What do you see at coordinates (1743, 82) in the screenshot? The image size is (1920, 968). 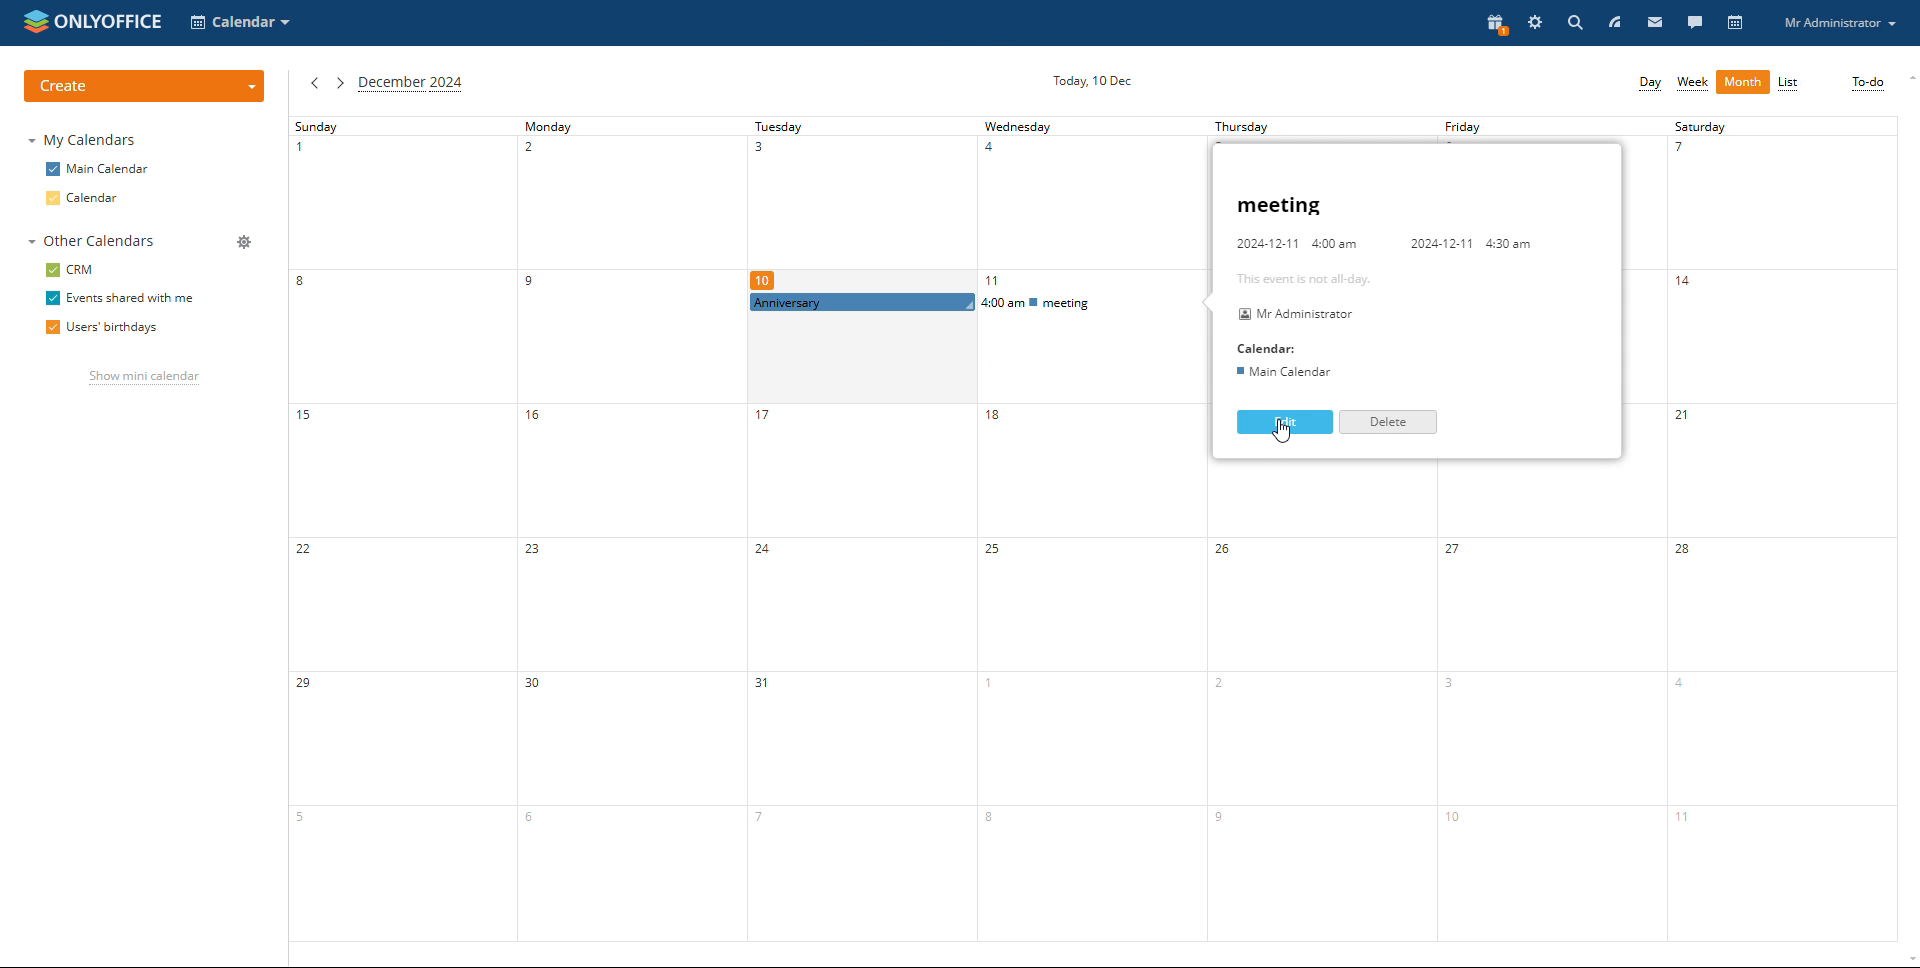 I see `month view` at bounding box center [1743, 82].